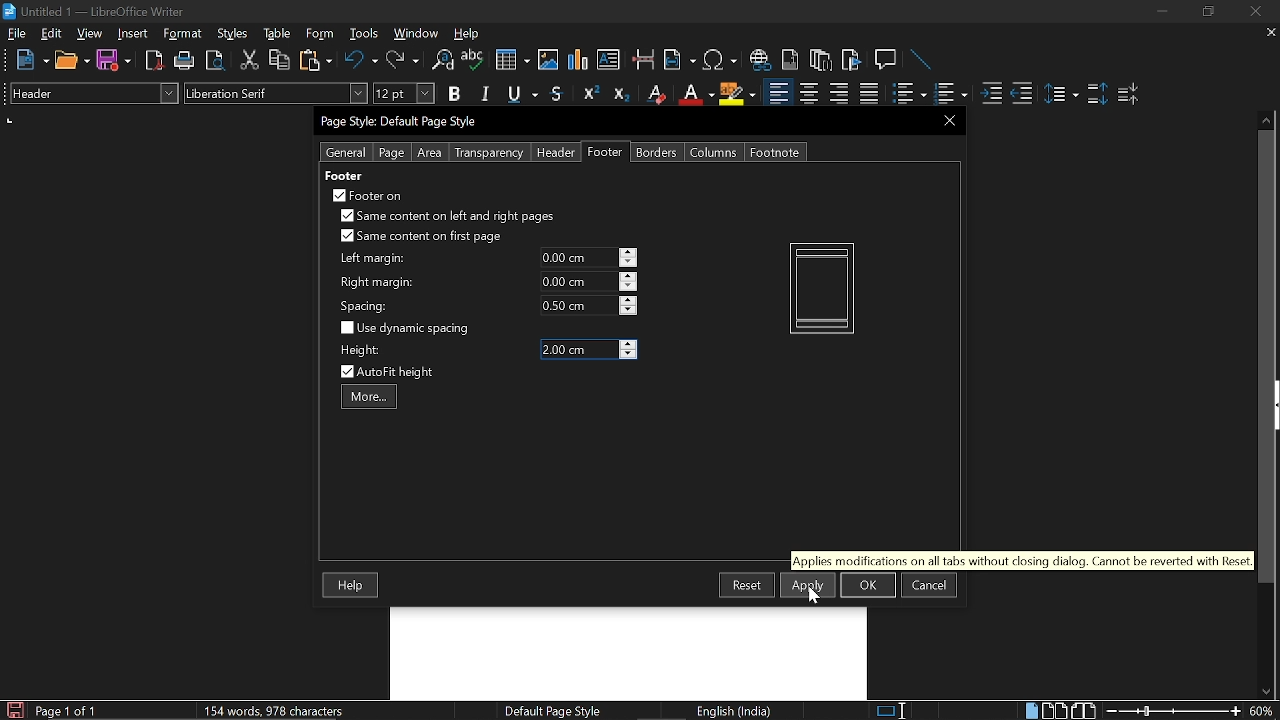 This screenshot has width=1280, height=720. I want to click on current right margin, so click(577, 281).